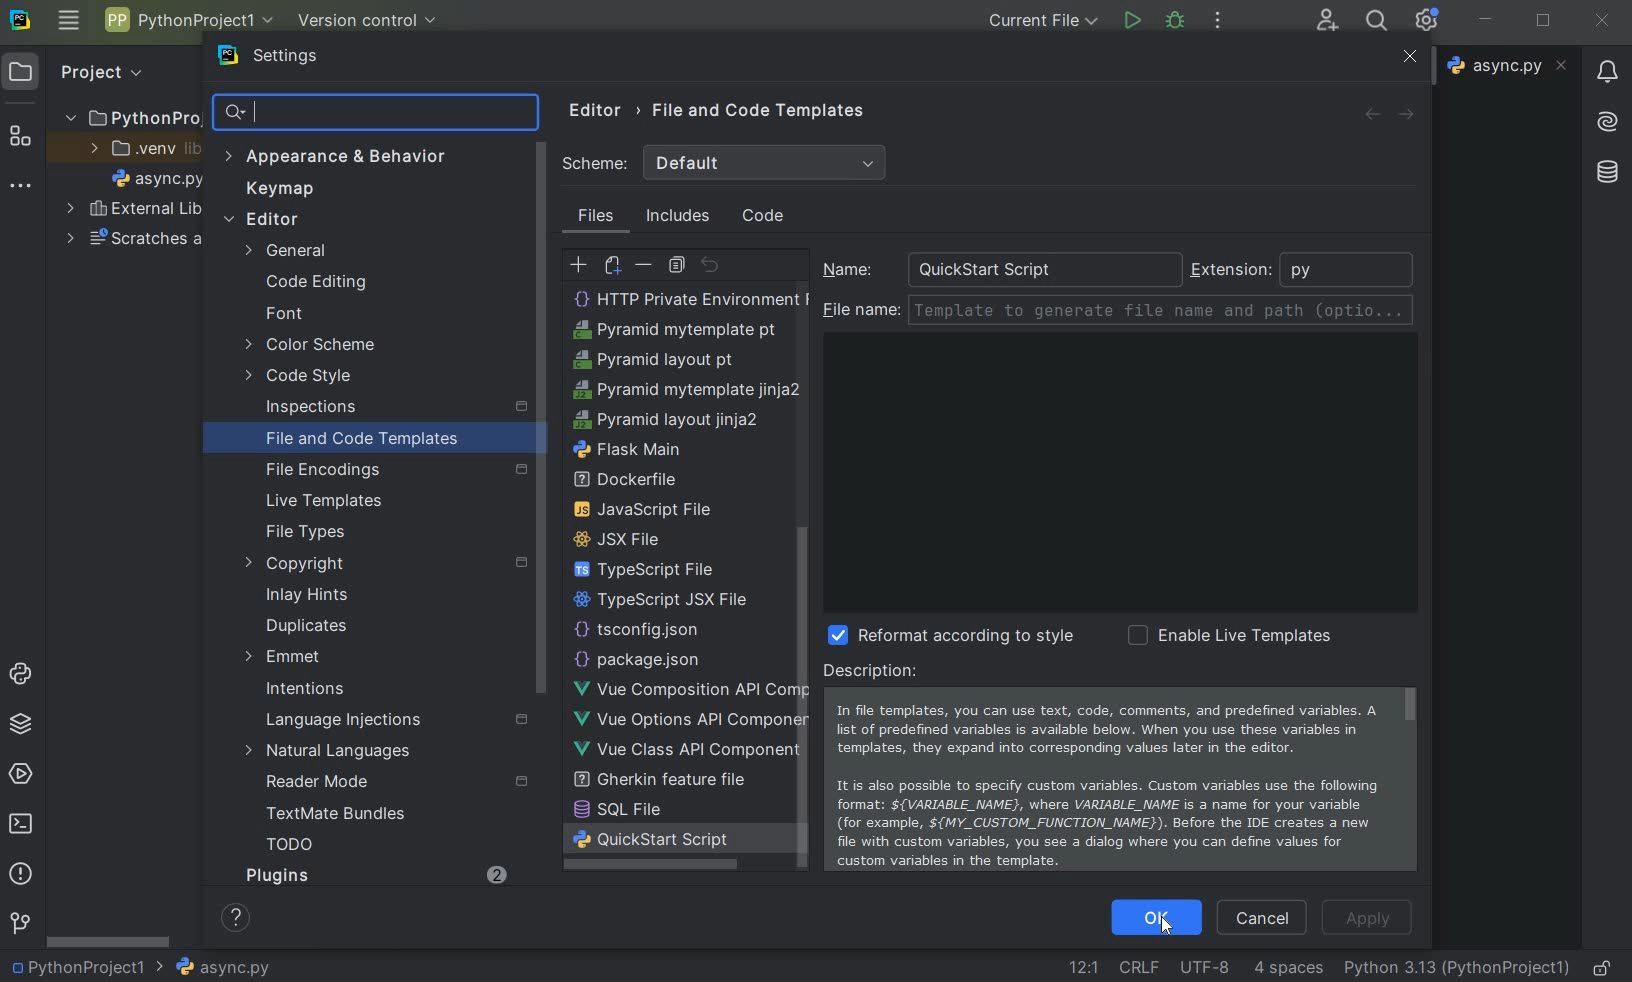 The height and width of the screenshot is (982, 1632). I want to click on enable live template, so click(1231, 638).